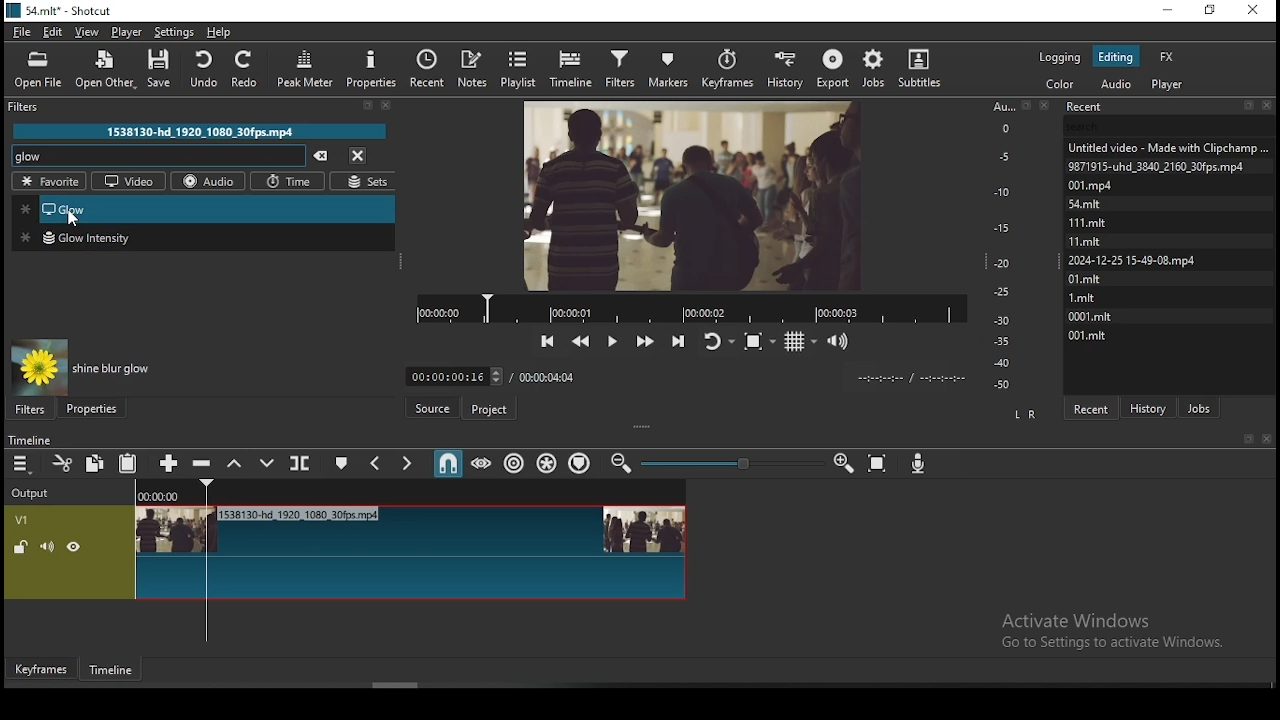 This screenshot has height=720, width=1280. What do you see at coordinates (666, 68) in the screenshot?
I see `markers` at bounding box center [666, 68].